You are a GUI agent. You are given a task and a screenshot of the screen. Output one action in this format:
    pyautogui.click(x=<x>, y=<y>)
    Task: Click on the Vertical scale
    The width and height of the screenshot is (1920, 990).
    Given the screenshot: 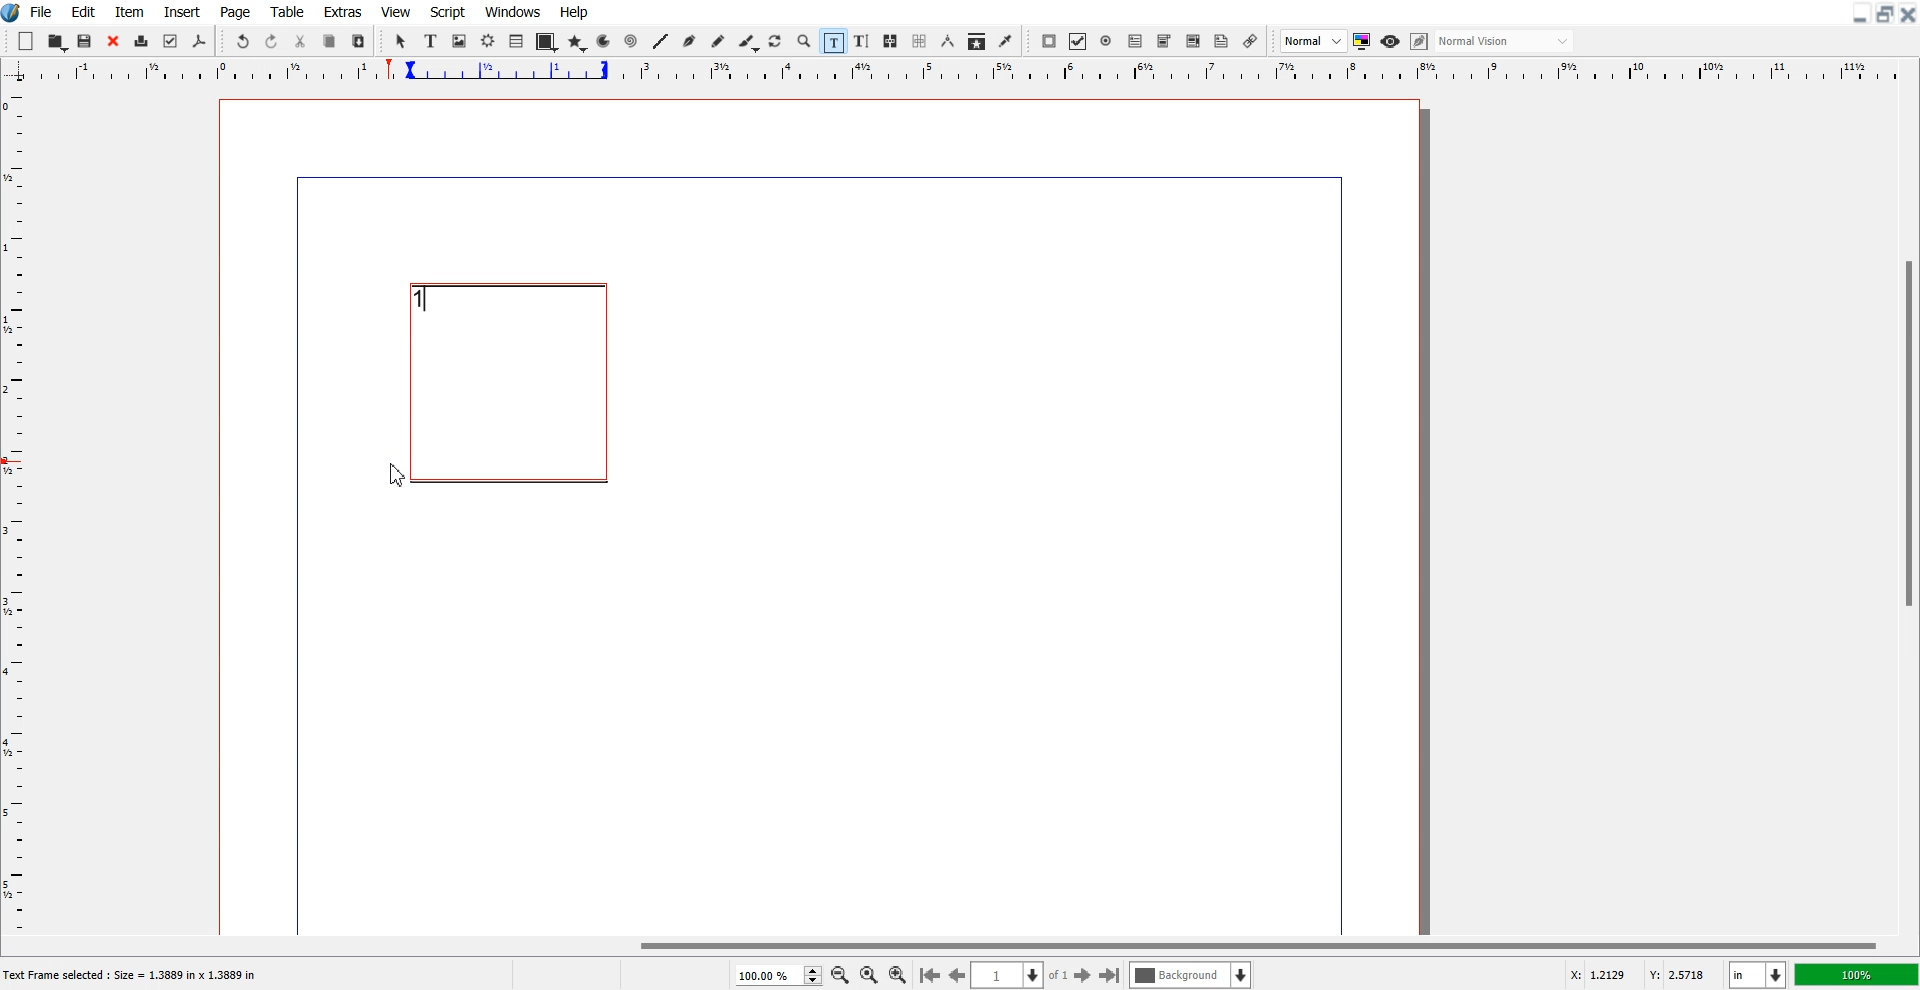 What is the action you would take?
    pyautogui.click(x=14, y=496)
    